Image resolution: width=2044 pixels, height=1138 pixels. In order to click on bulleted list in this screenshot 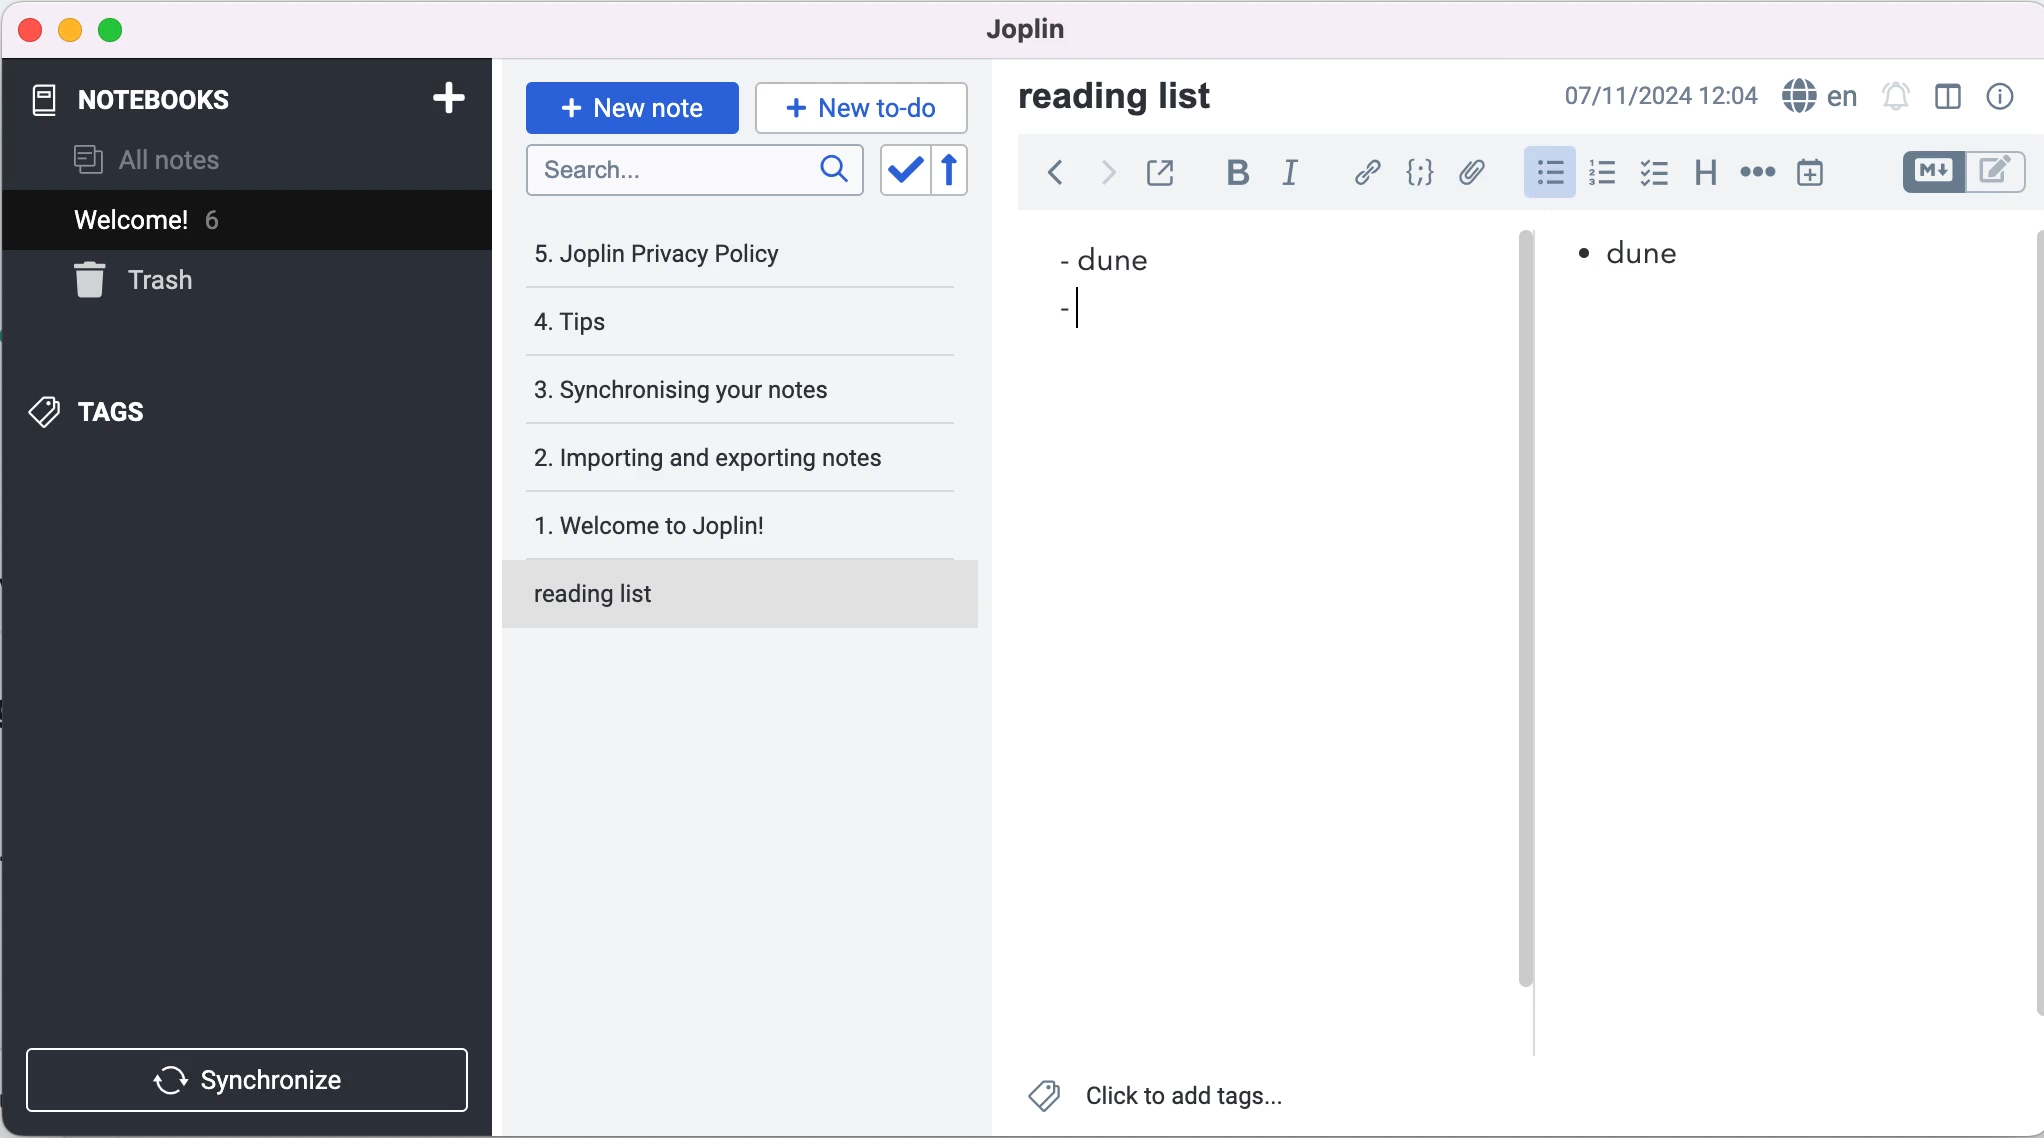, I will do `click(1542, 177)`.